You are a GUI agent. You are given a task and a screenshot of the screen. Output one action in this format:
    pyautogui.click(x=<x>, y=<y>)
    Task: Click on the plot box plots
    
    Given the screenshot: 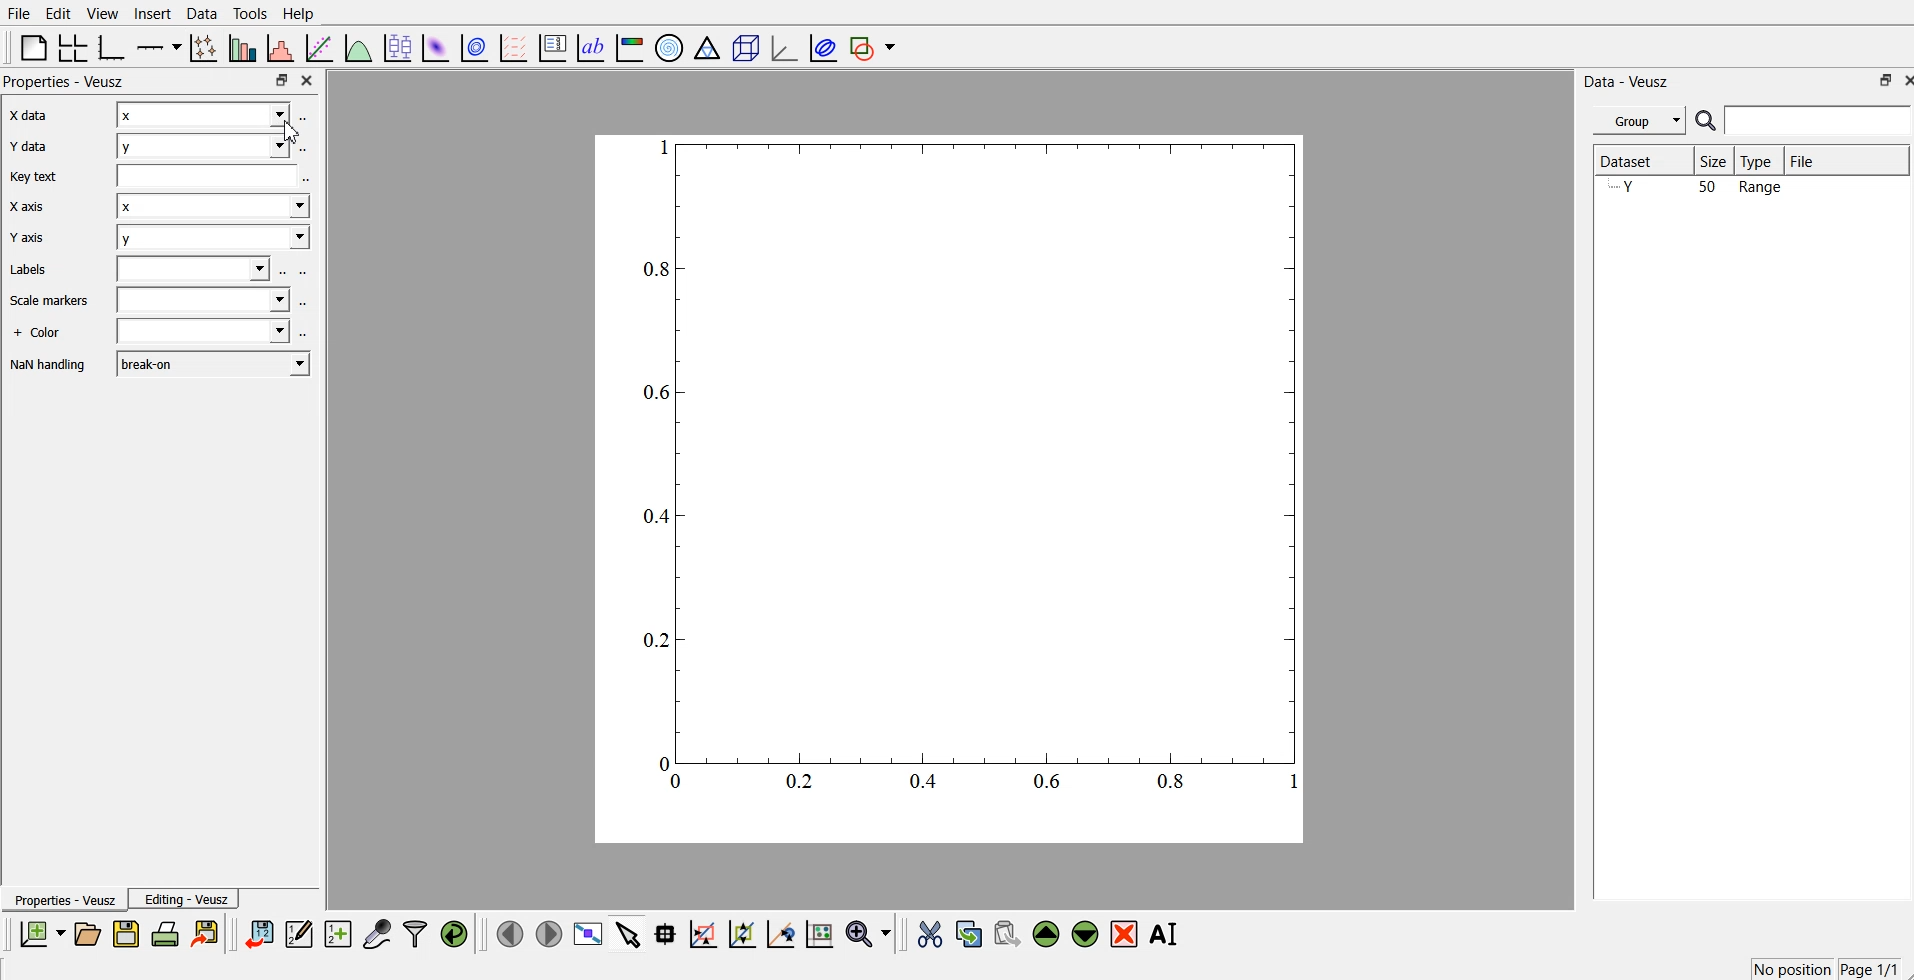 What is the action you would take?
    pyautogui.click(x=401, y=47)
    